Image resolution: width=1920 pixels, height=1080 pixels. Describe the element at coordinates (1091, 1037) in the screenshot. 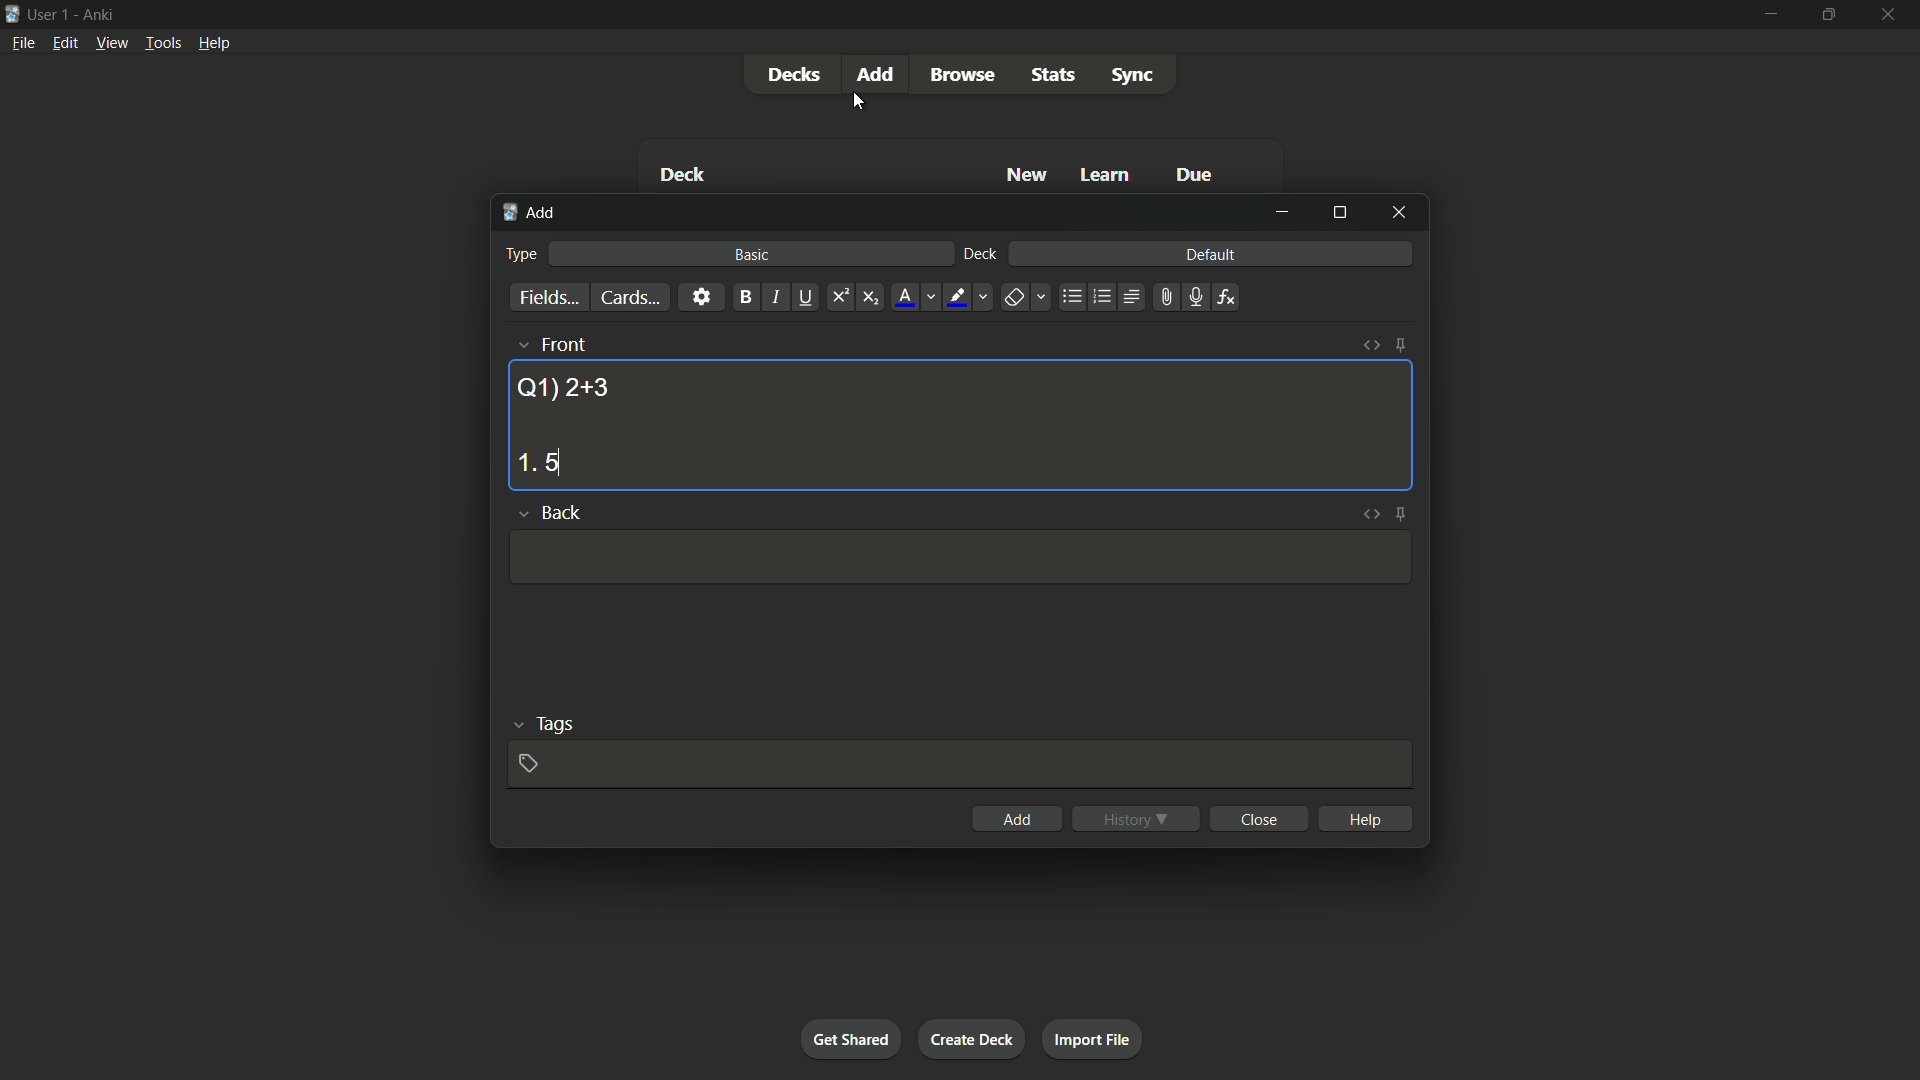

I see `import file` at that location.